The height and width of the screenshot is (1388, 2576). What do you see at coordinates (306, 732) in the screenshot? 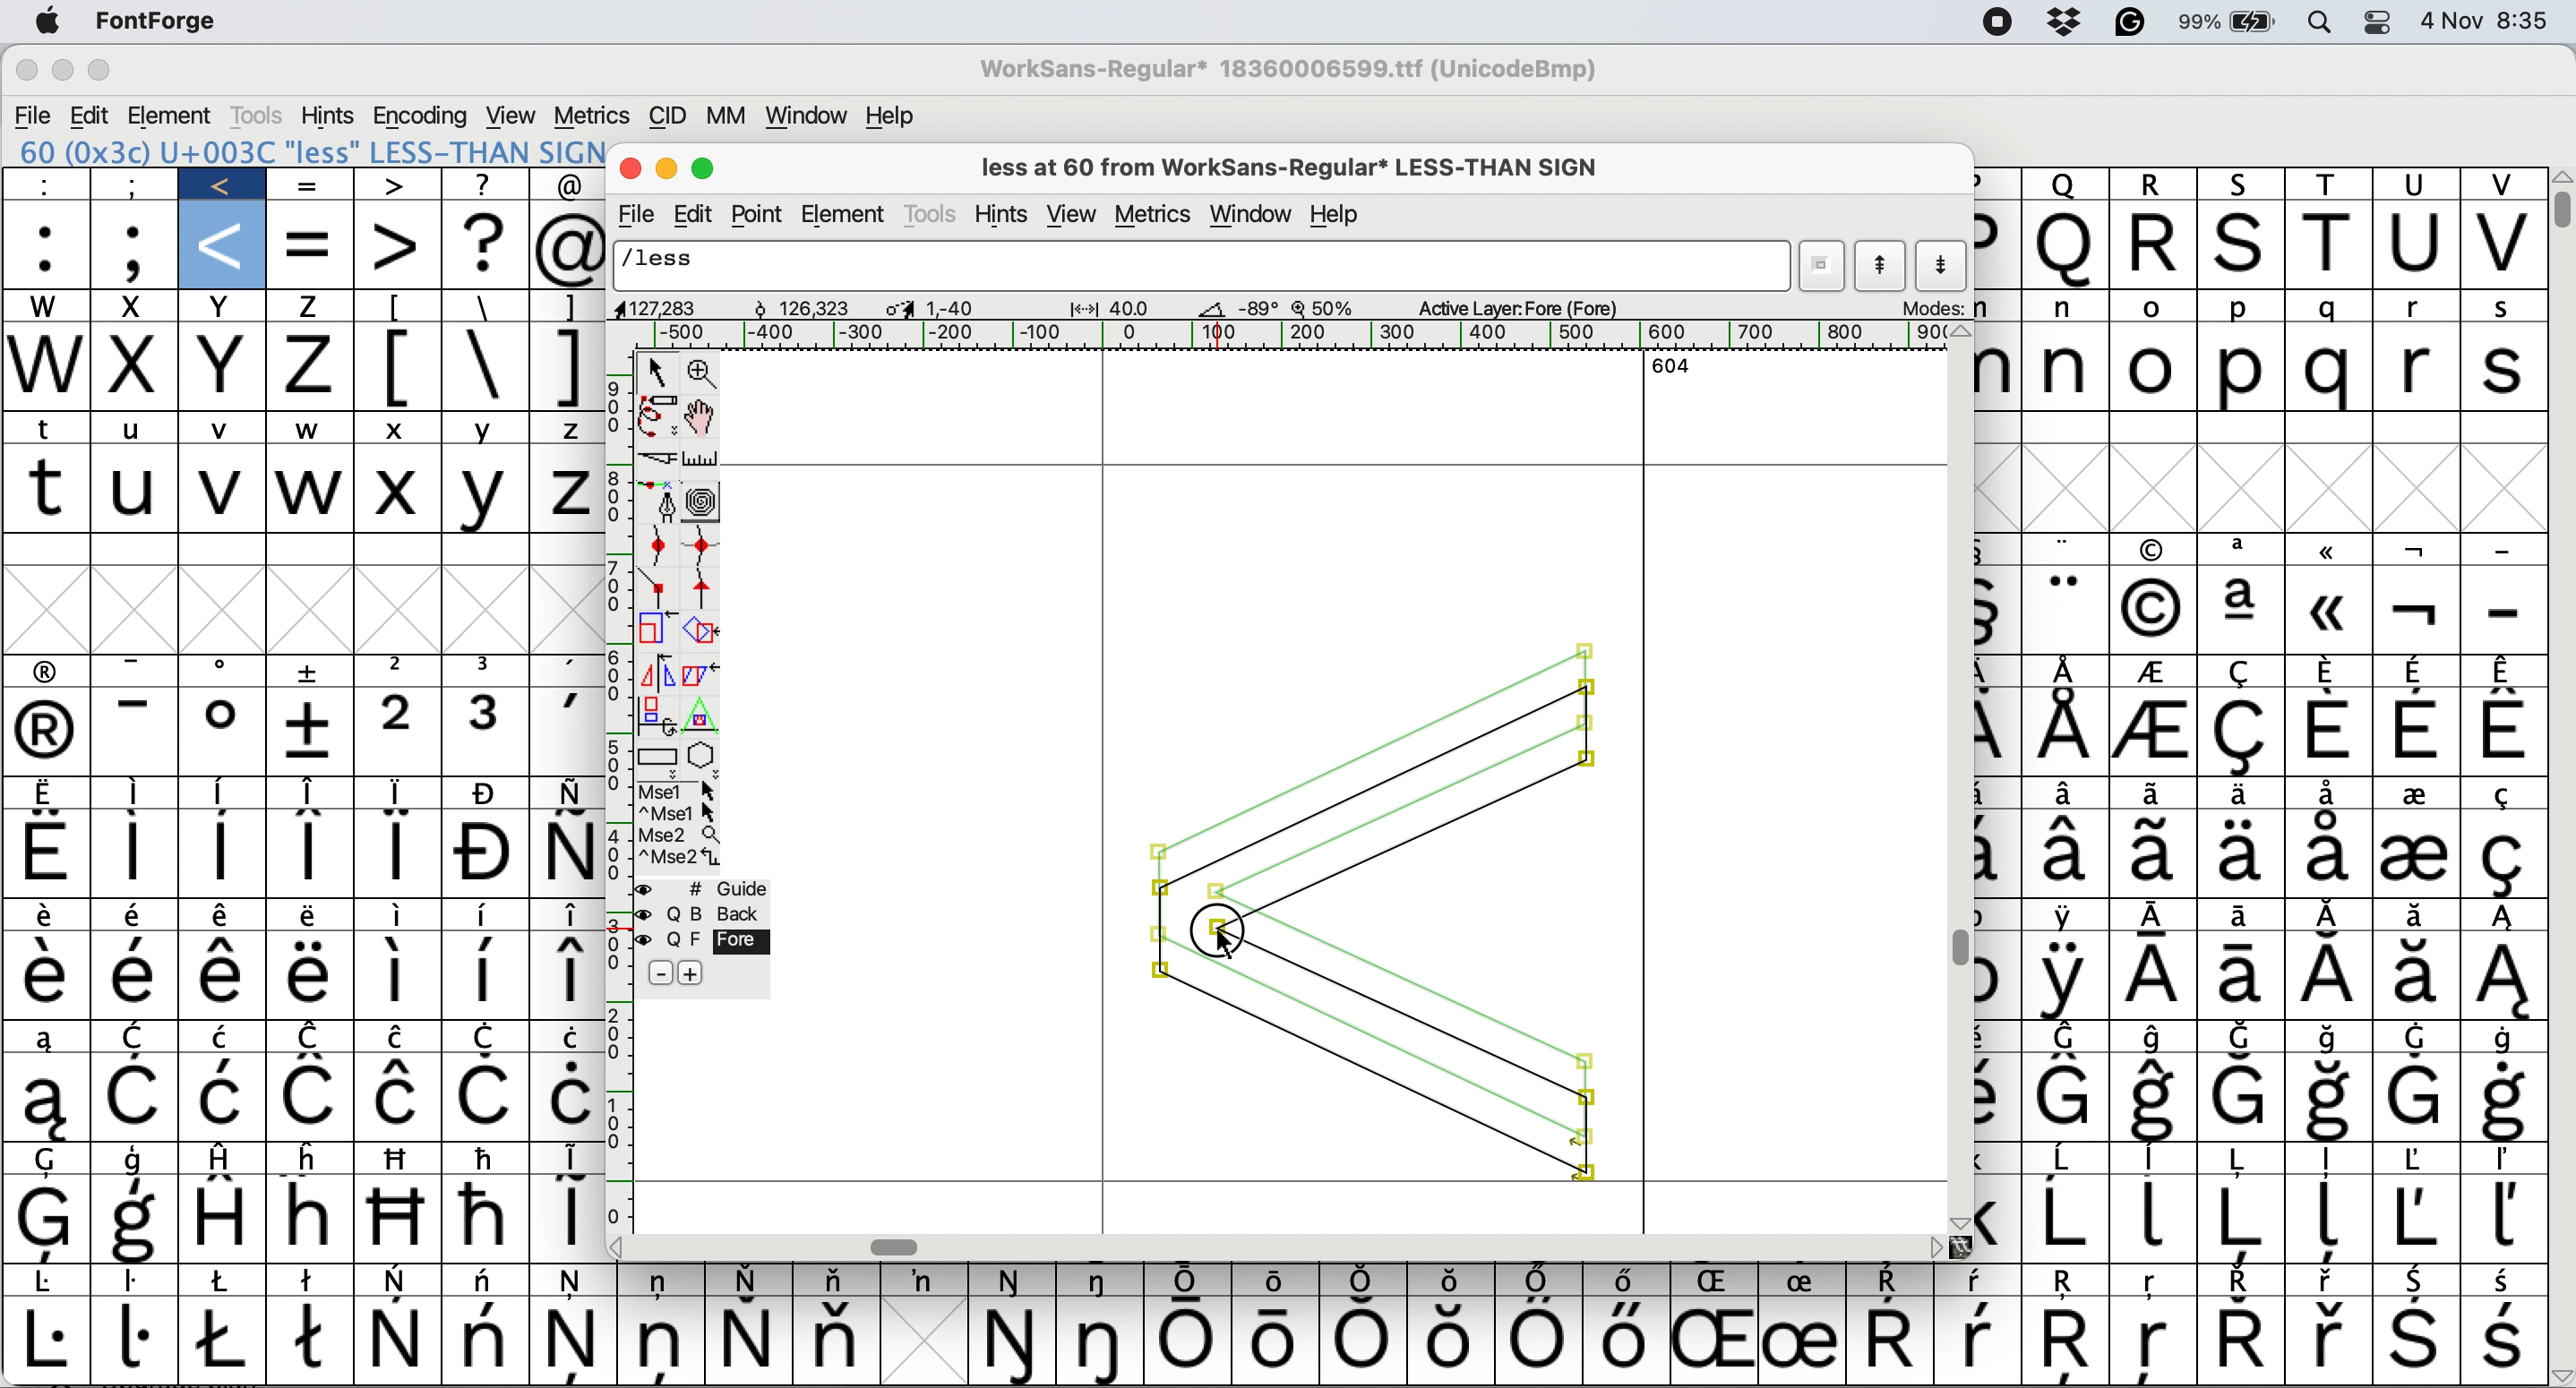
I see `Symbol` at bounding box center [306, 732].